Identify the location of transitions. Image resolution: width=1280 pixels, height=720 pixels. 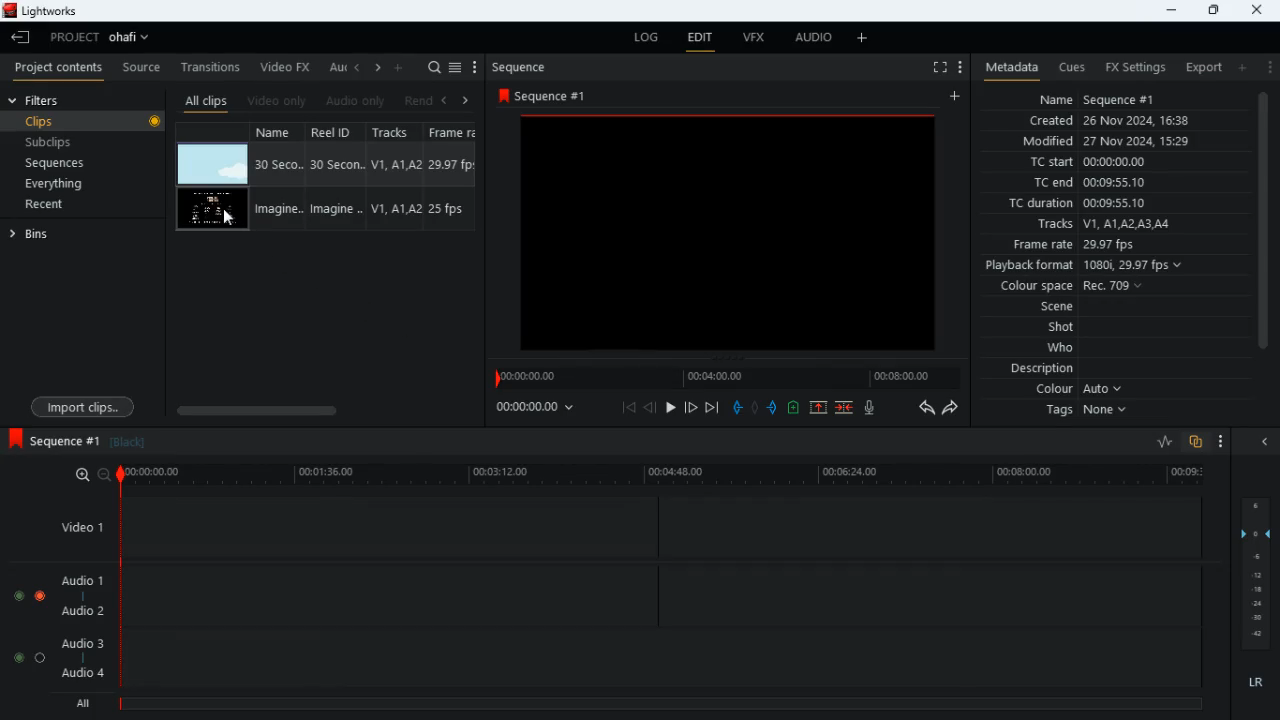
(212, 65).